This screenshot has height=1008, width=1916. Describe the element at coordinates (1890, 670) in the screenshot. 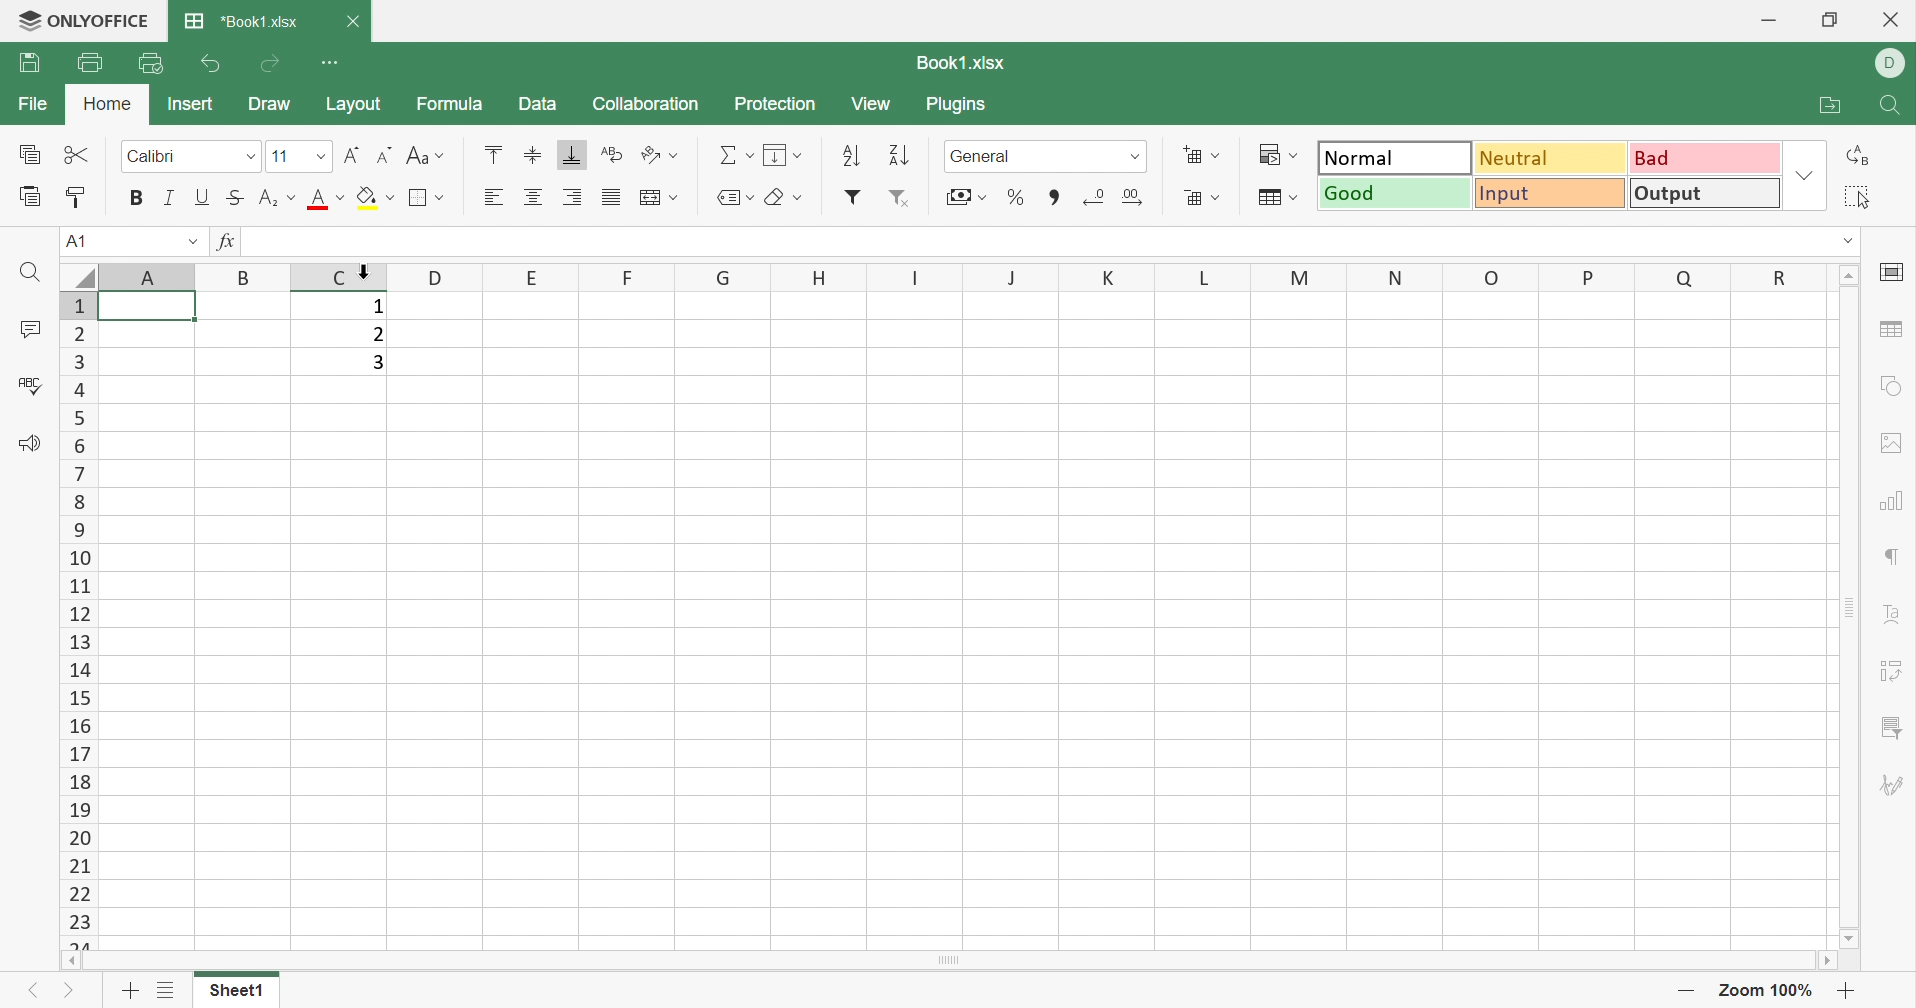

I see `Pivot Table settings` at that location.